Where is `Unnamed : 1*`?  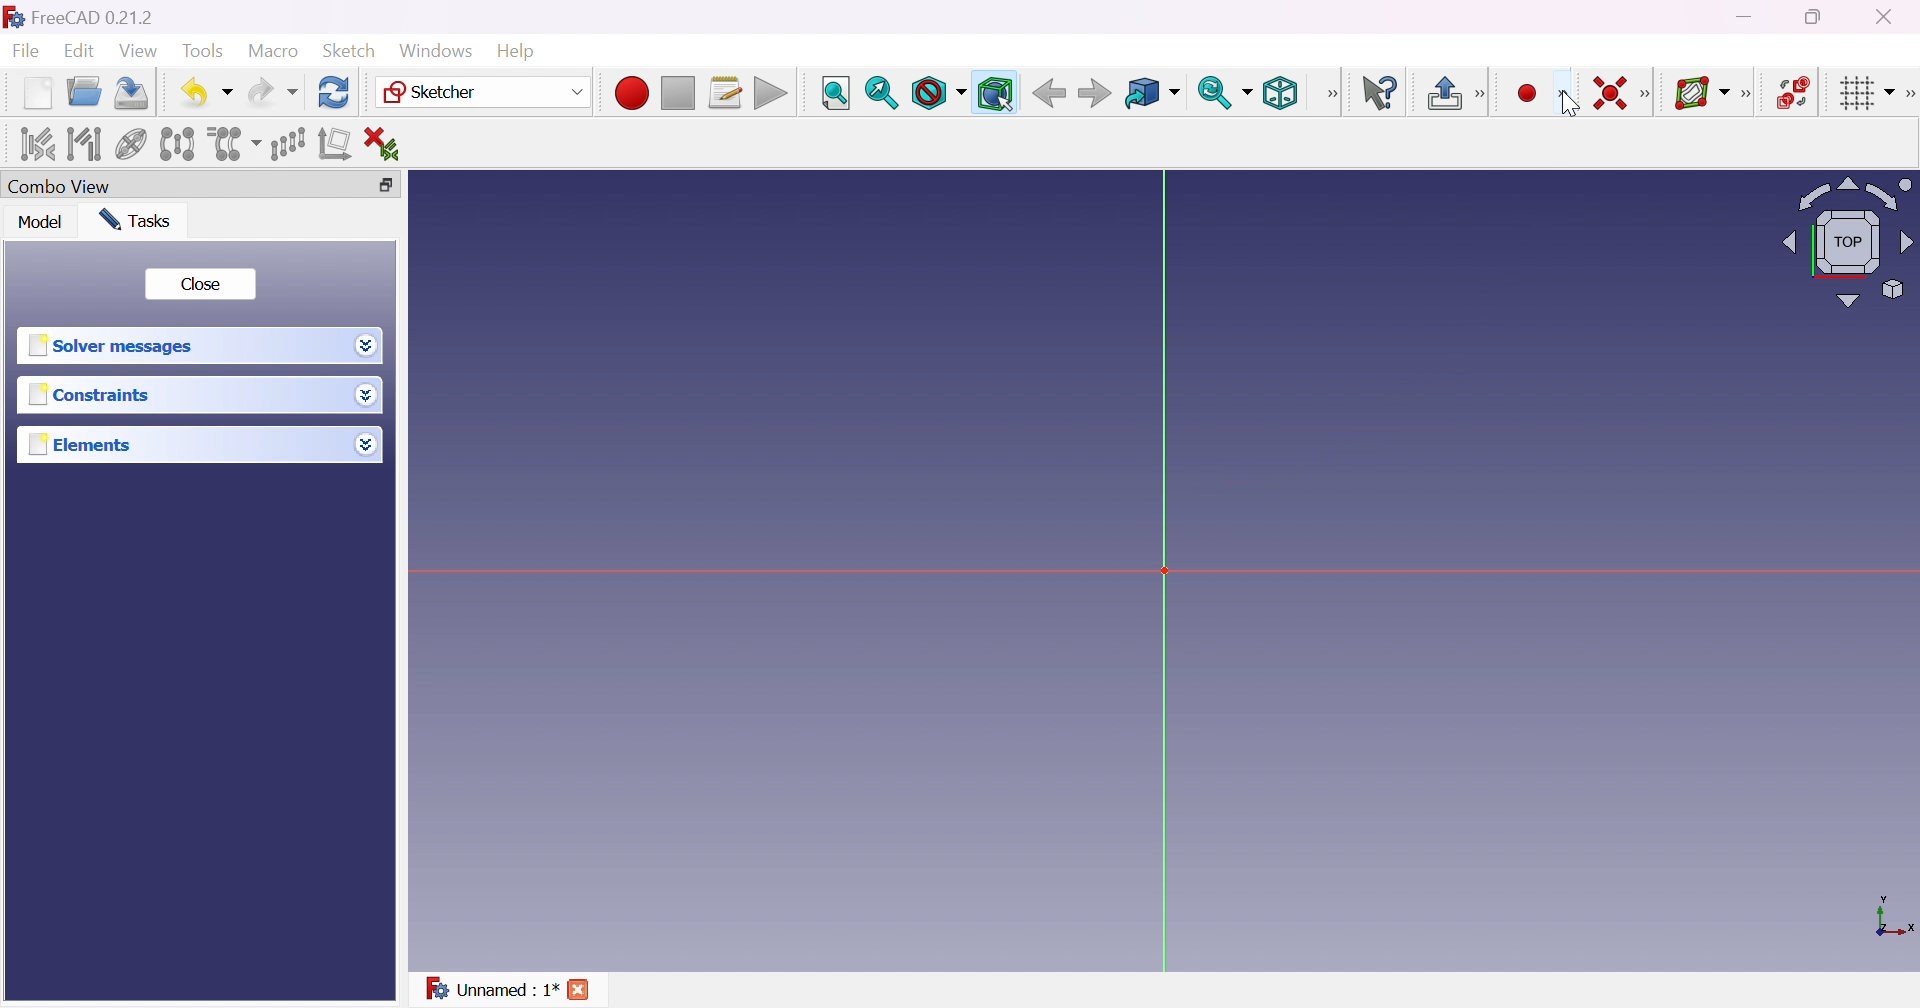 Unnamed : 1* is located at coordinates (490, 987).